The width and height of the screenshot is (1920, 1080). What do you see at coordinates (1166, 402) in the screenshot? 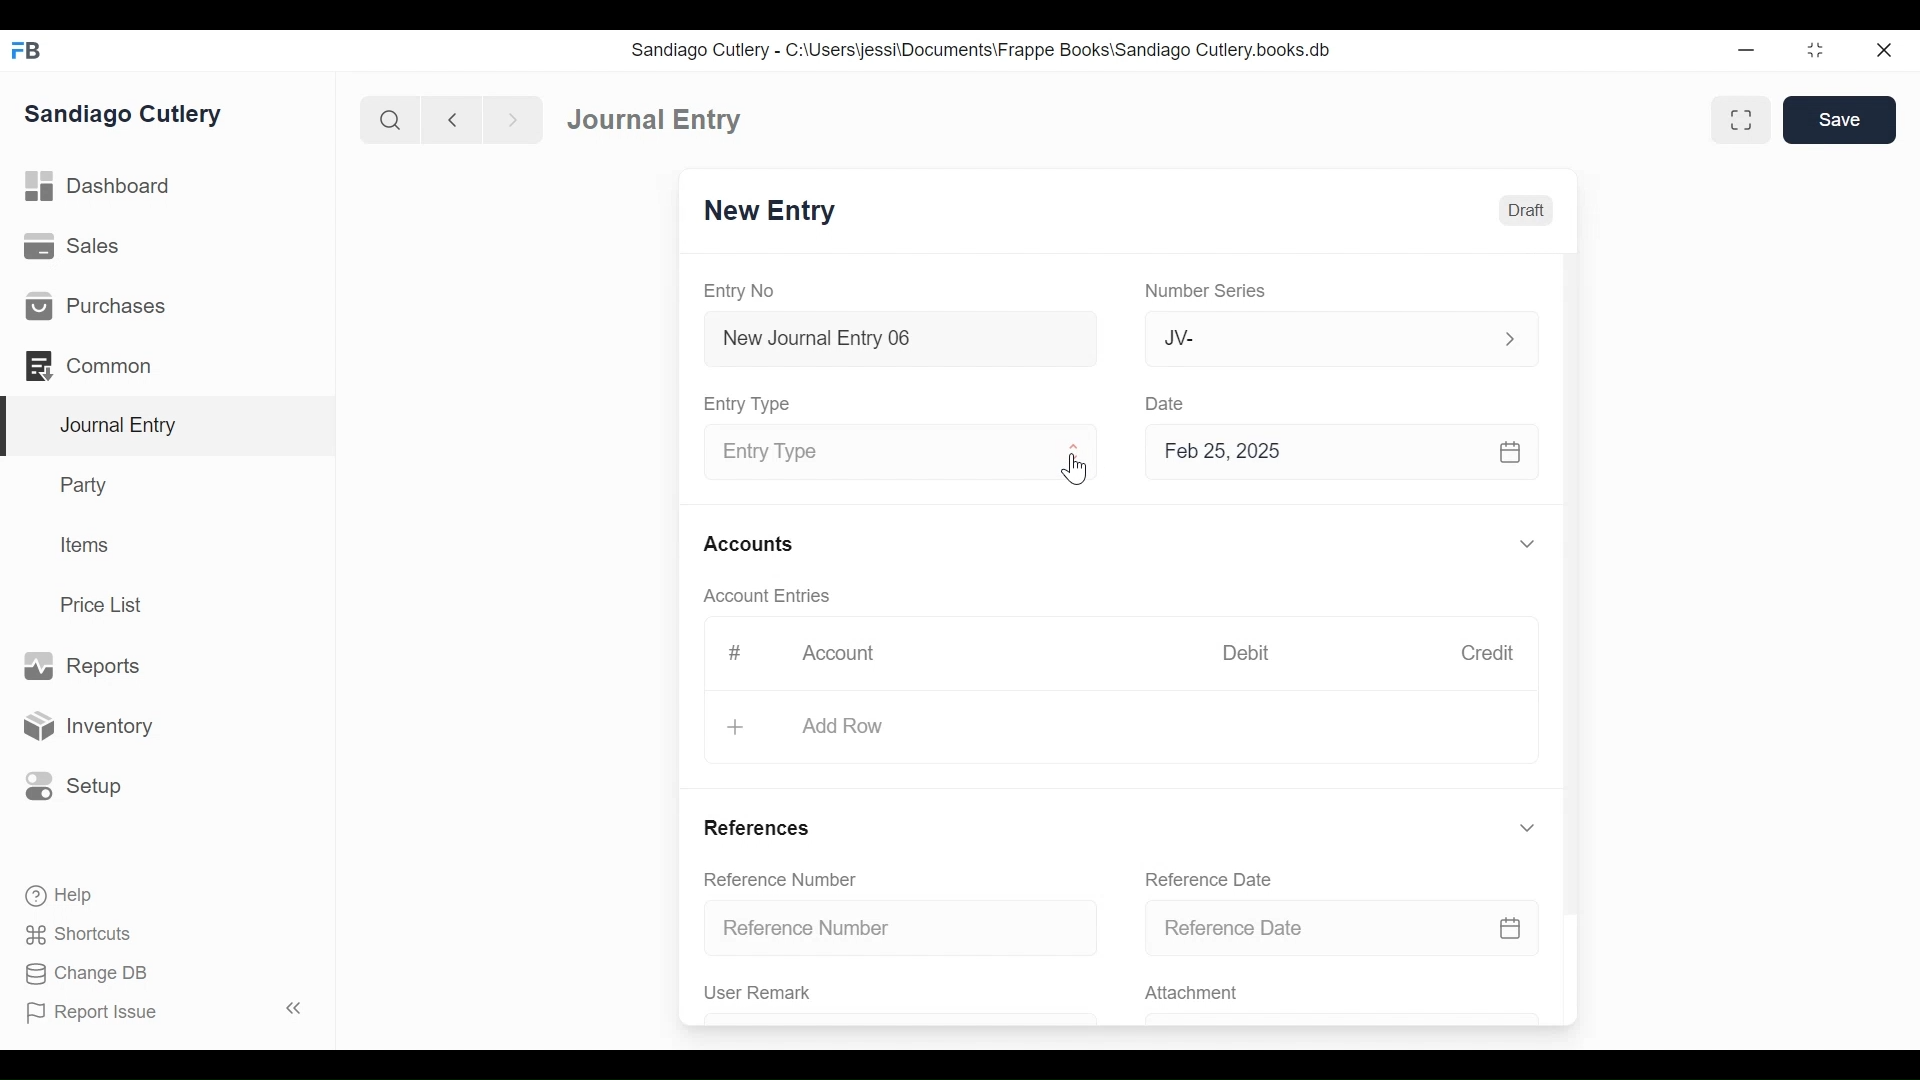
I see `Date` at bounding box center [1166, 402].